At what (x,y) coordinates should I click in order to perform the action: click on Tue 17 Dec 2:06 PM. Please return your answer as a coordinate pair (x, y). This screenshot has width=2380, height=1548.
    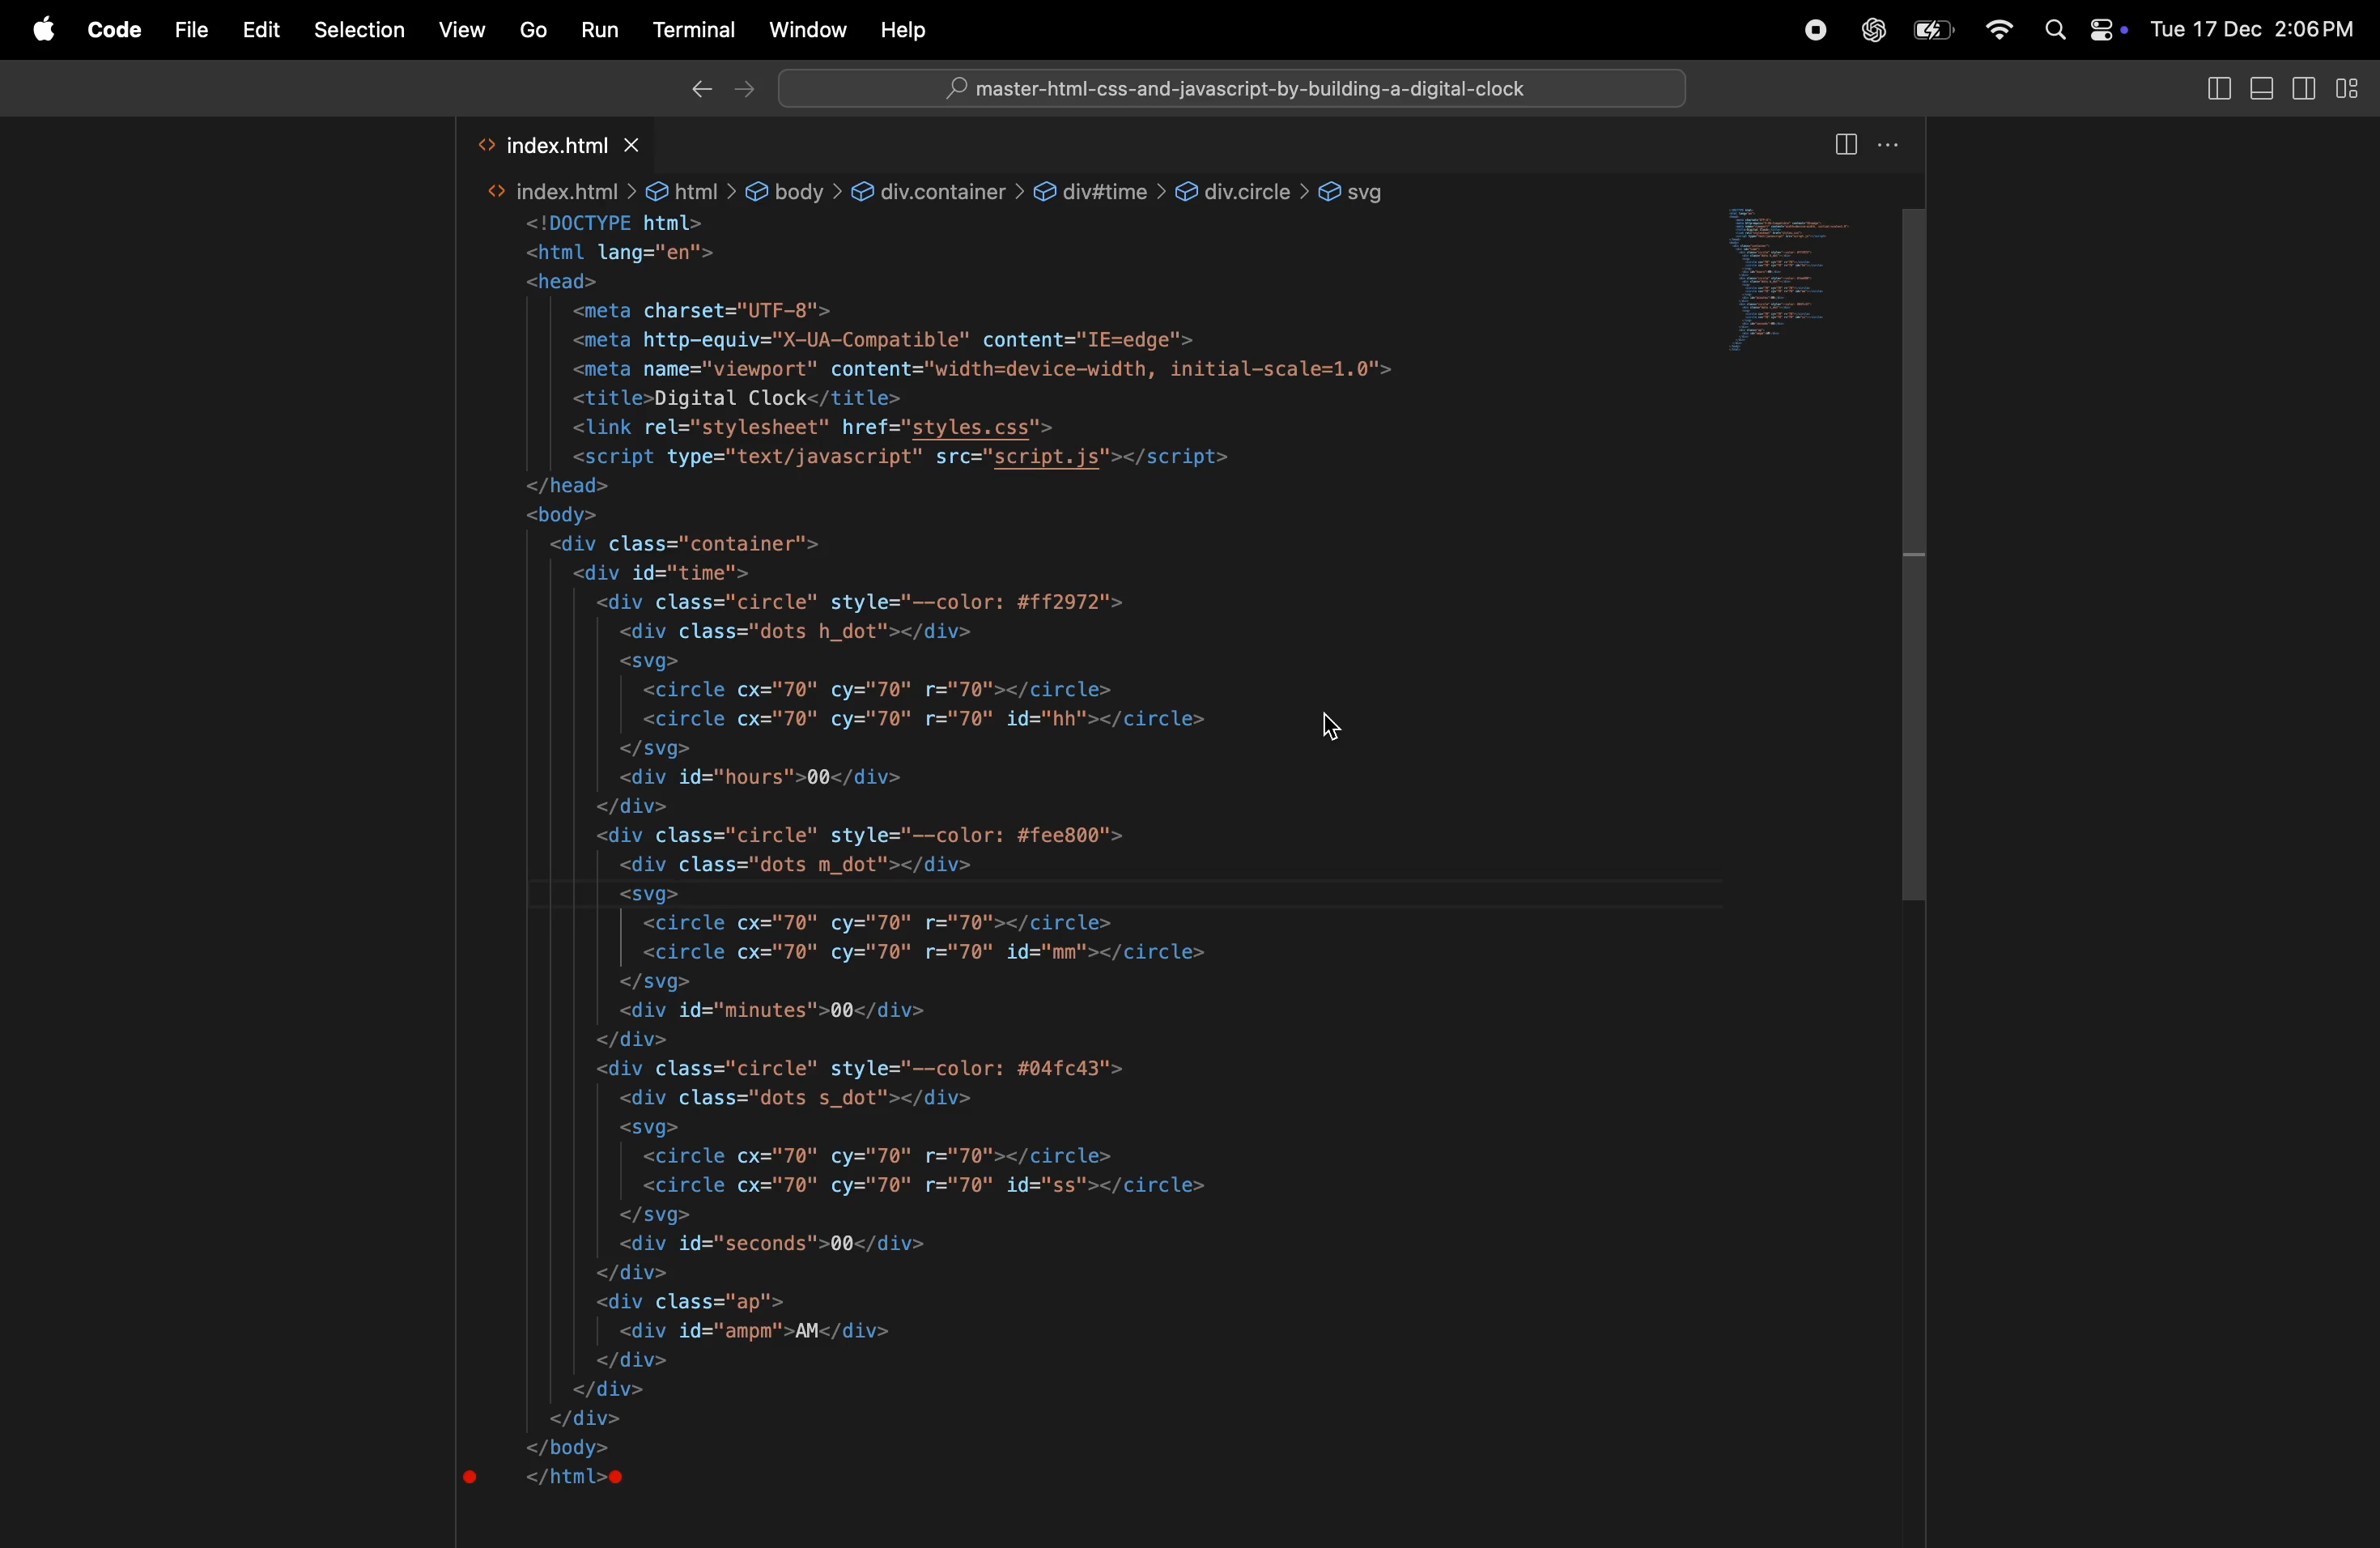
    Looking at the image, I should click on (2253, 28).